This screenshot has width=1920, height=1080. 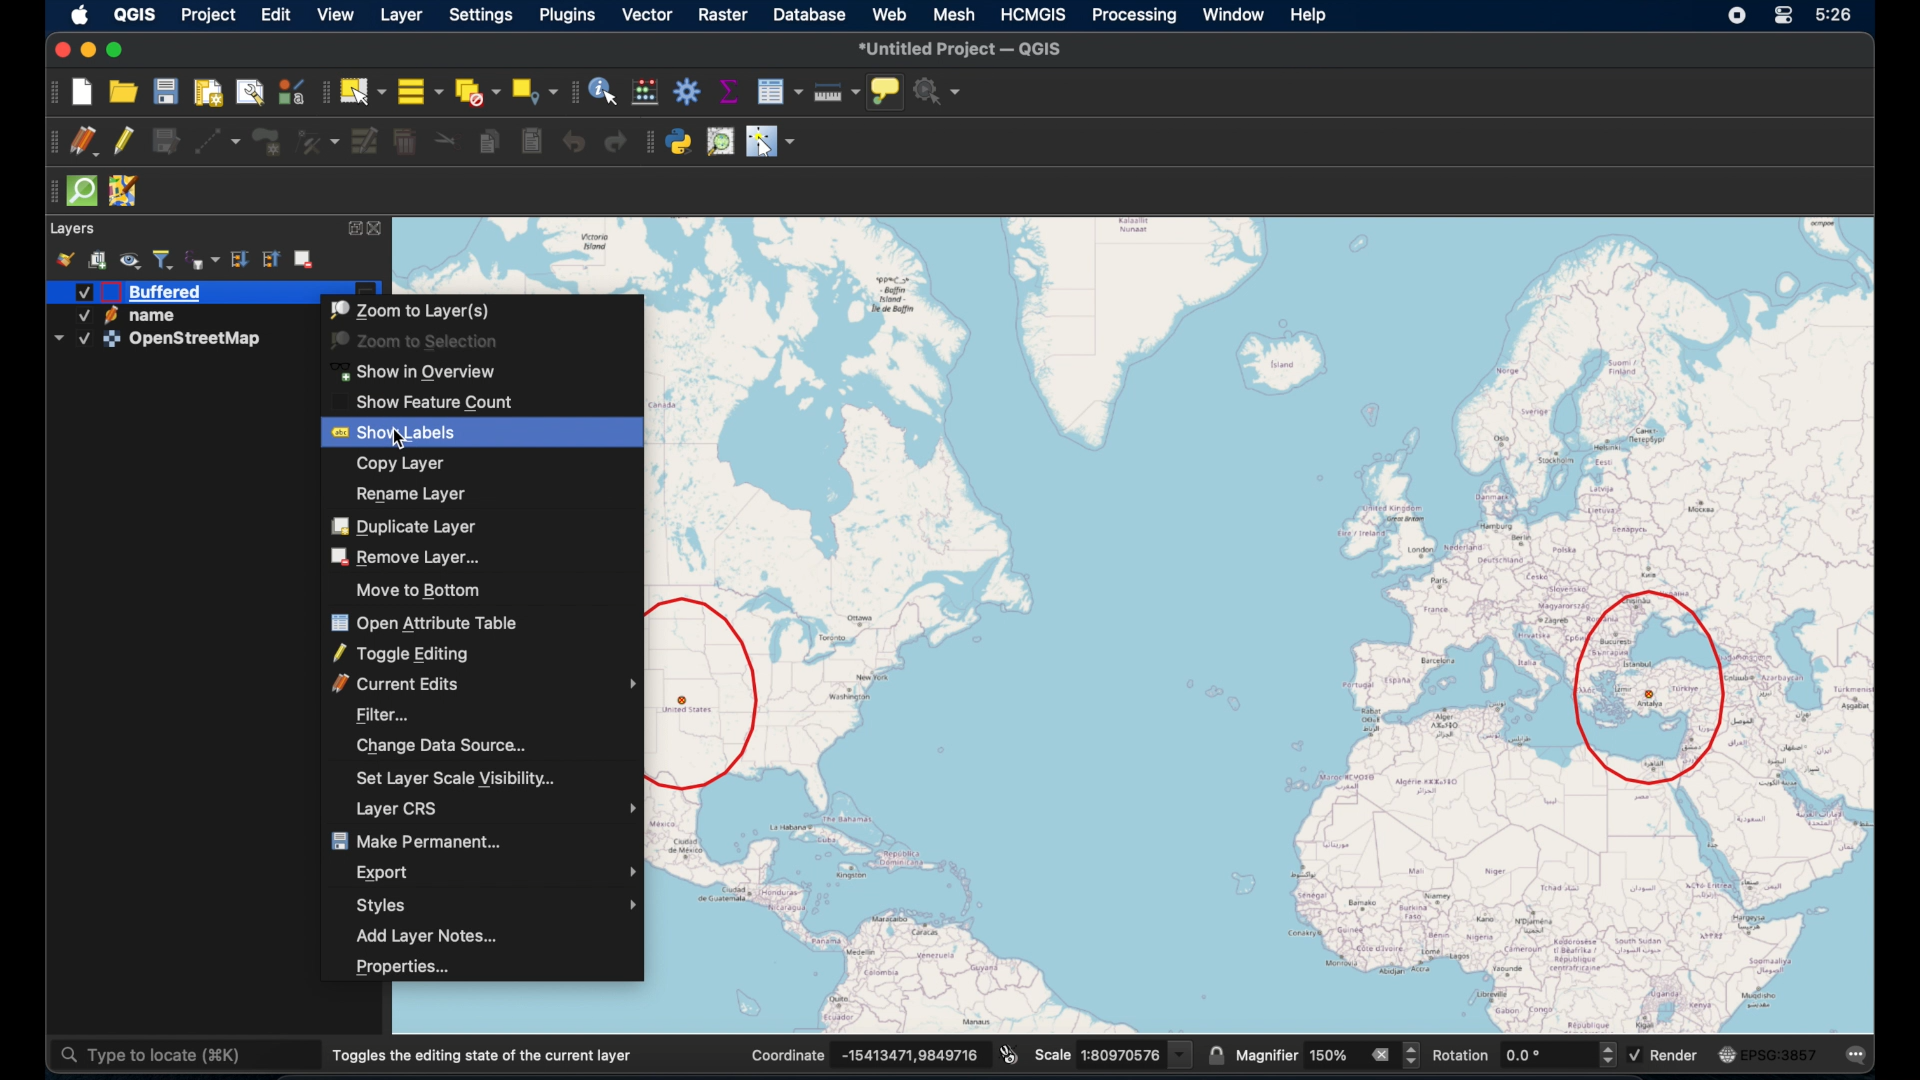 What do you see at coordinates (413, 492) in the screenshot?
I see `rename layer` at bounding box center [413, 492].